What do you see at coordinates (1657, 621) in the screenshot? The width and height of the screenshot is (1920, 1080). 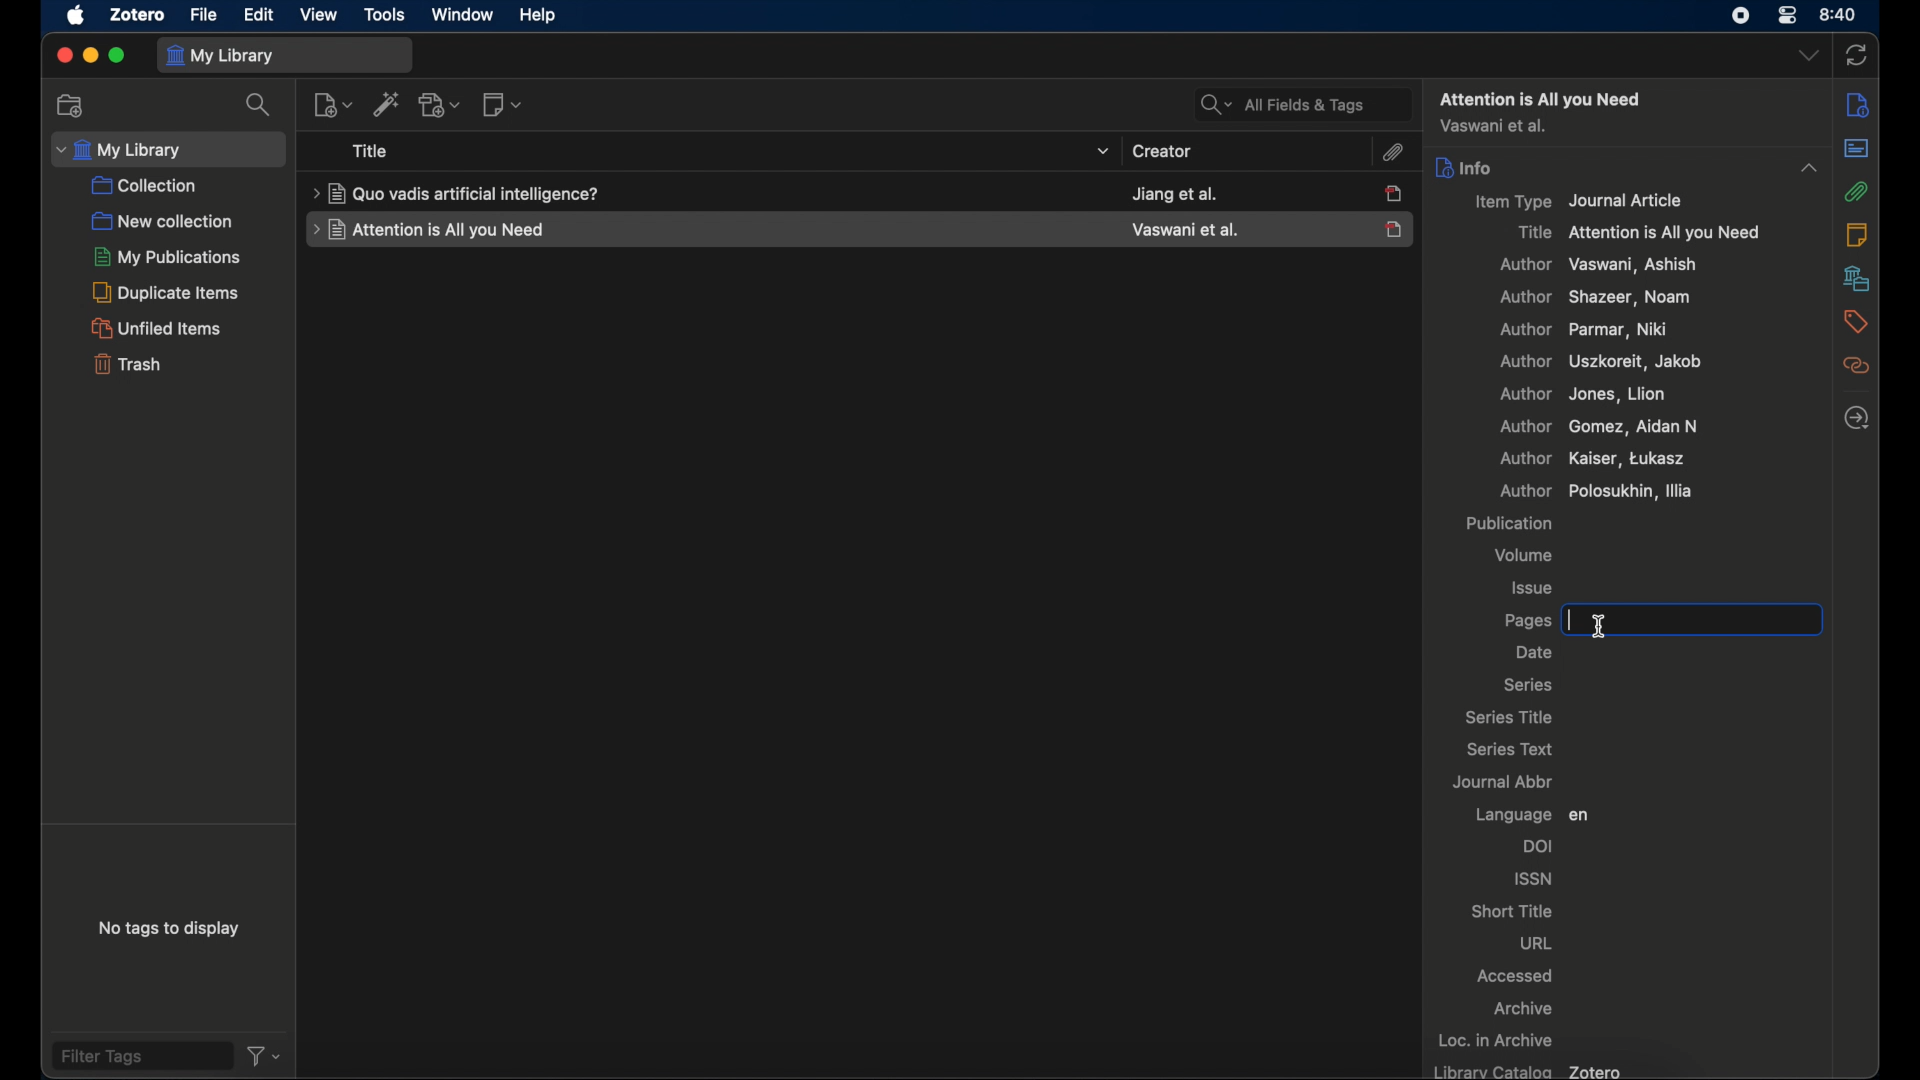 I see `active field` at bounding box center [1657, 621].